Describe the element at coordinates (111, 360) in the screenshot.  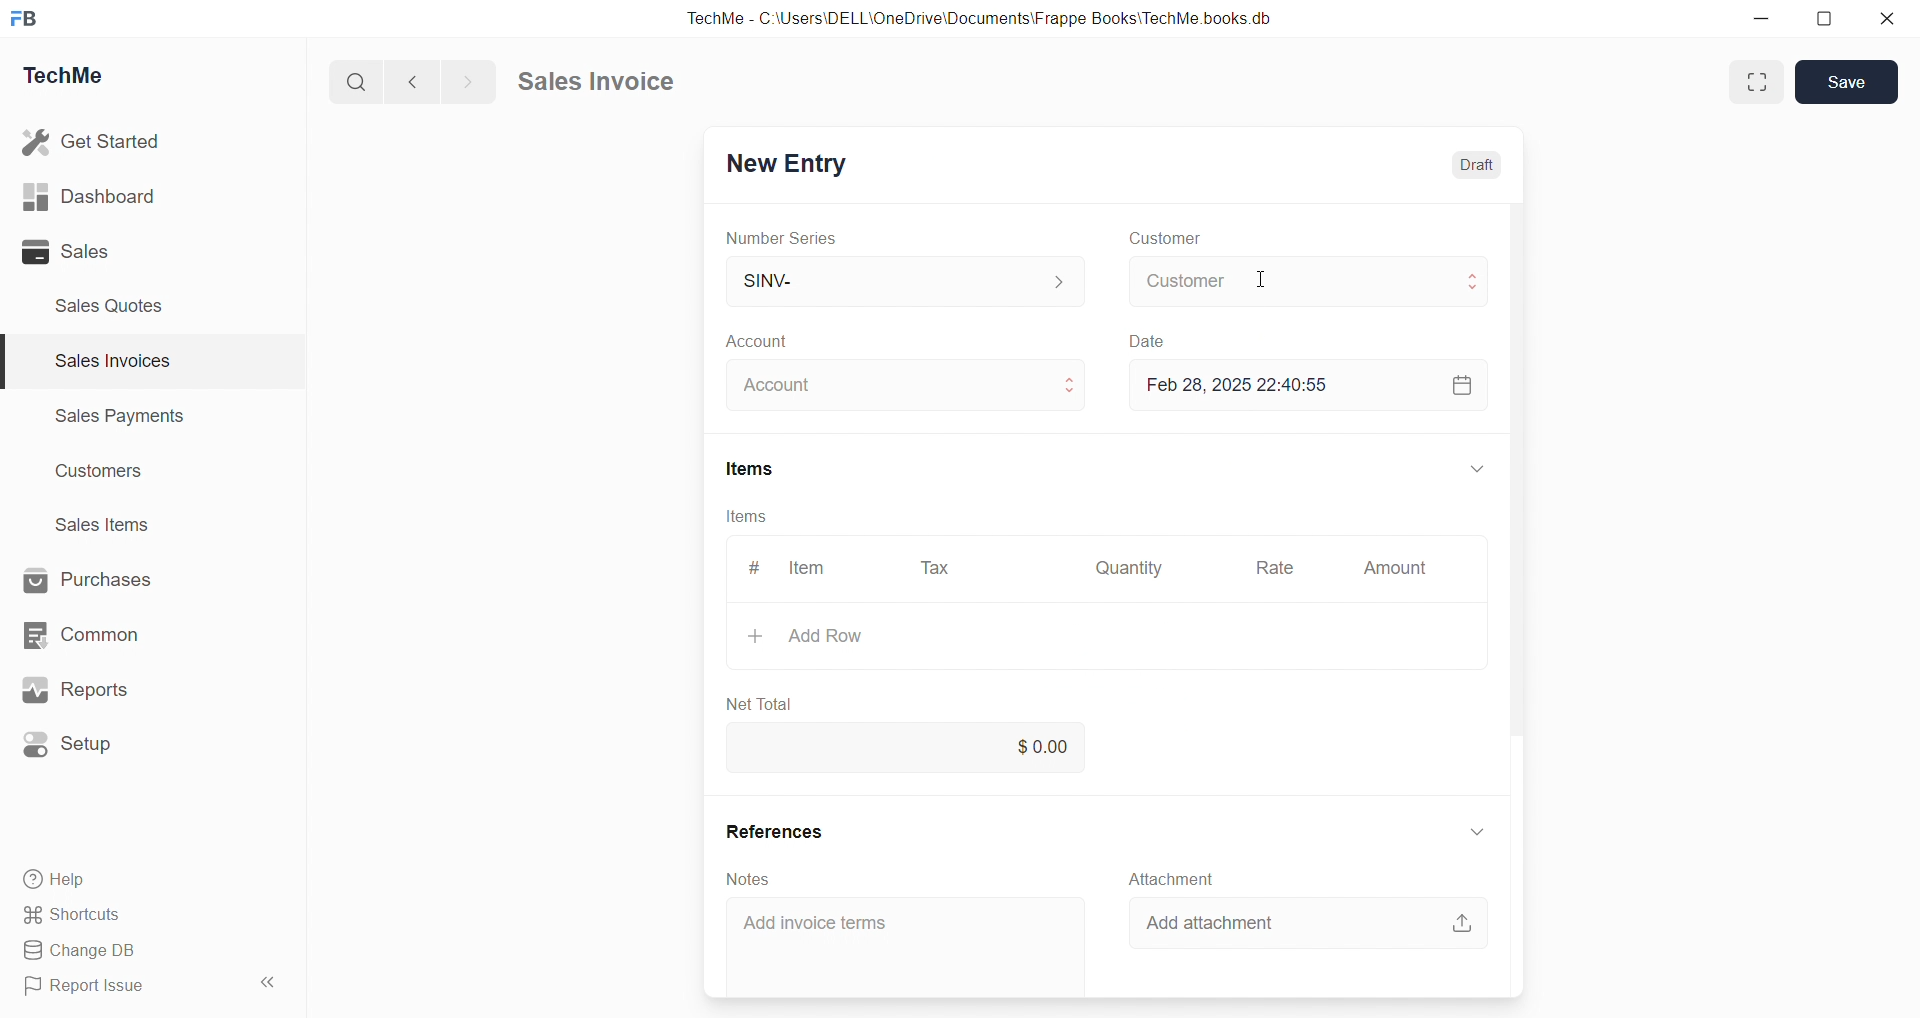
I see `Sales invoices` at that location.